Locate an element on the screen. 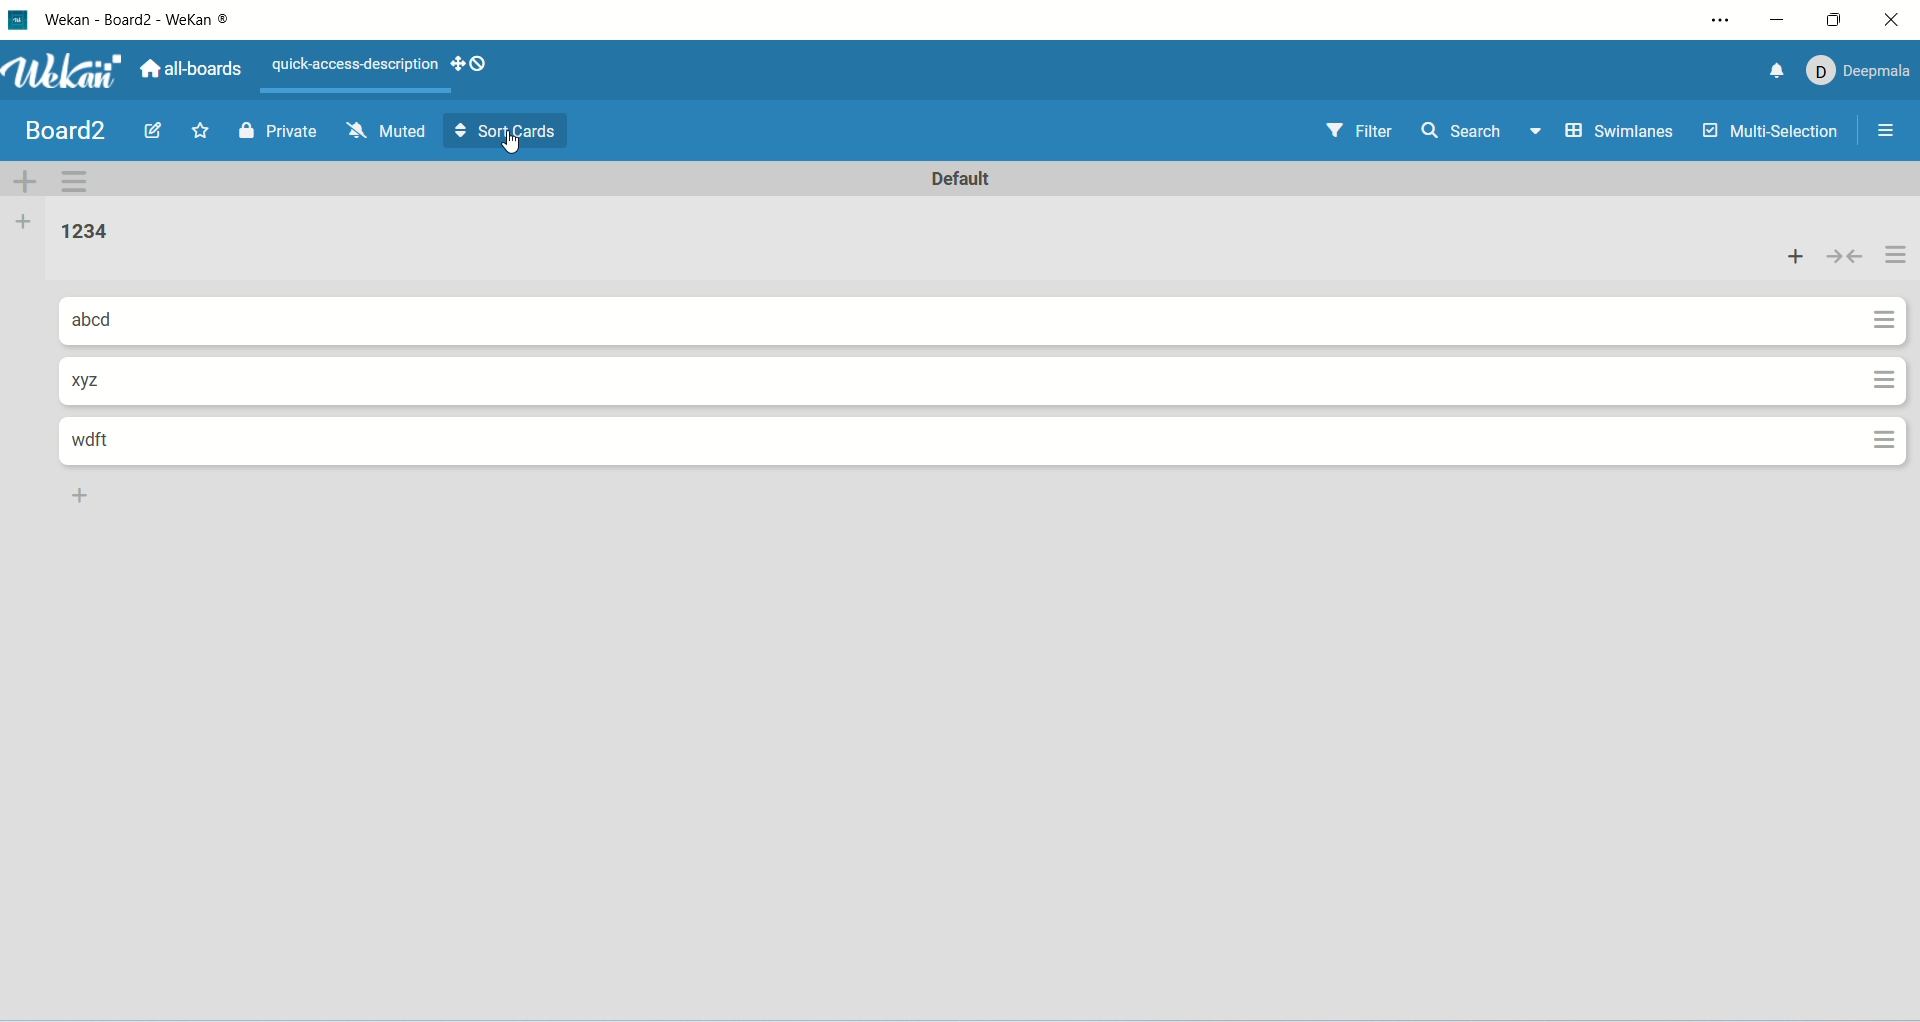 This screenshot has width=1920, height=1022. maximize is located at coordinates (1838, 18).